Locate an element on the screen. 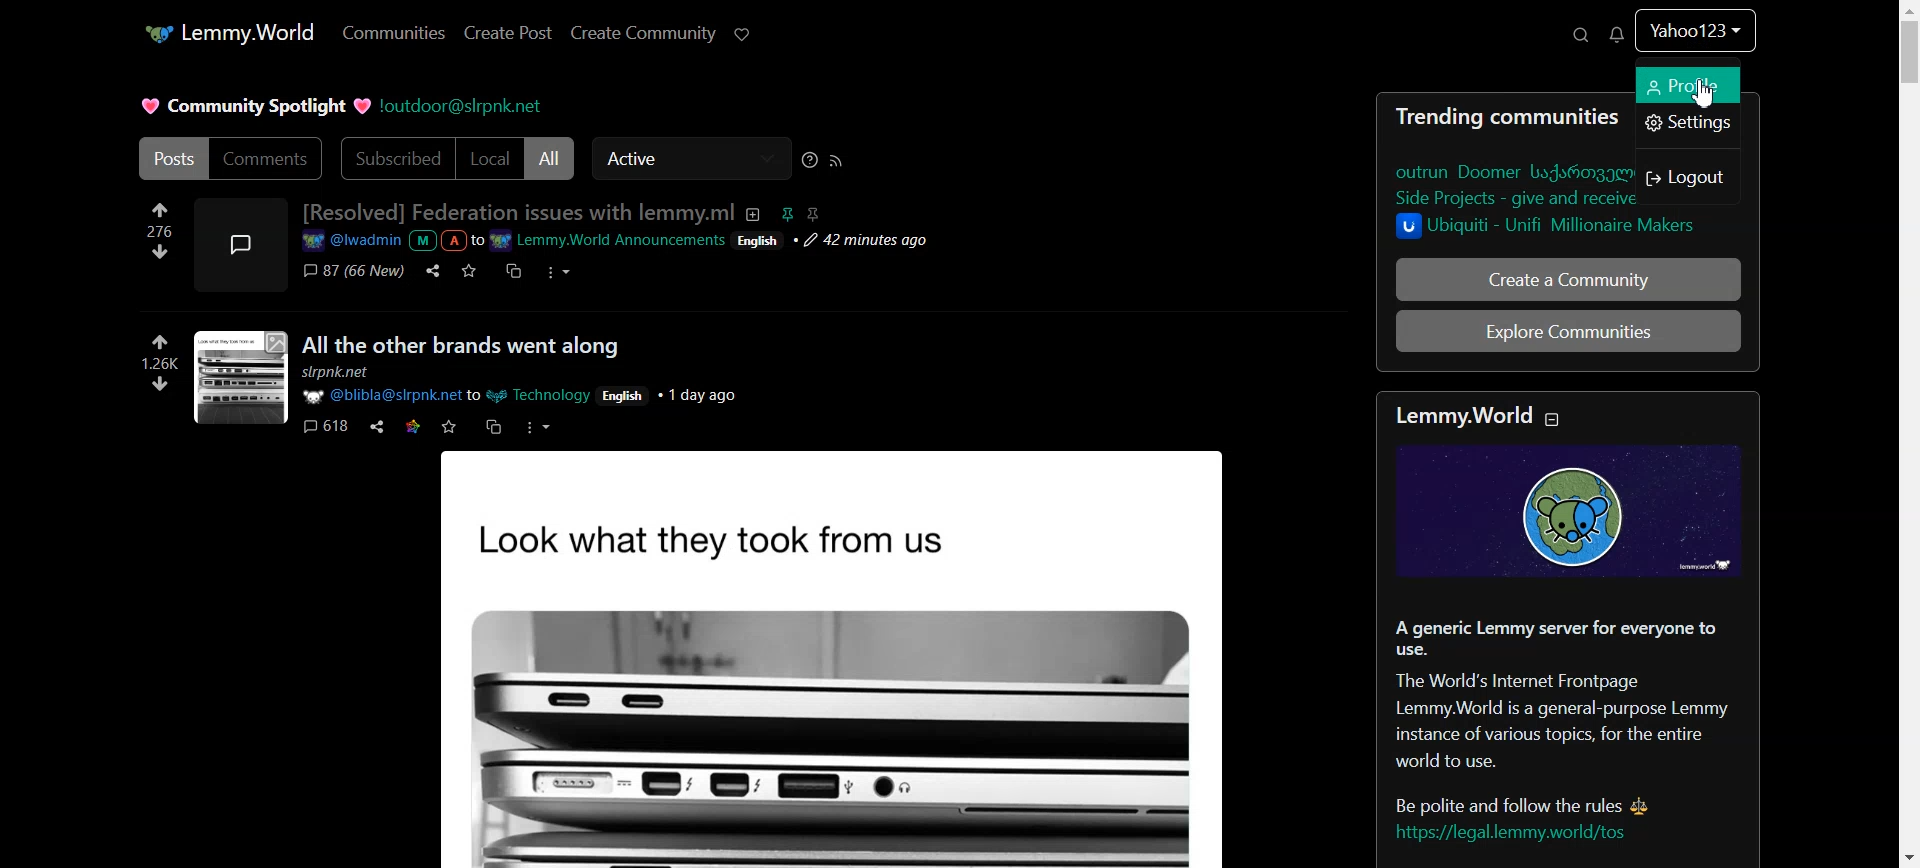  AIl the other brands went along is located at coordinates (457, 347).